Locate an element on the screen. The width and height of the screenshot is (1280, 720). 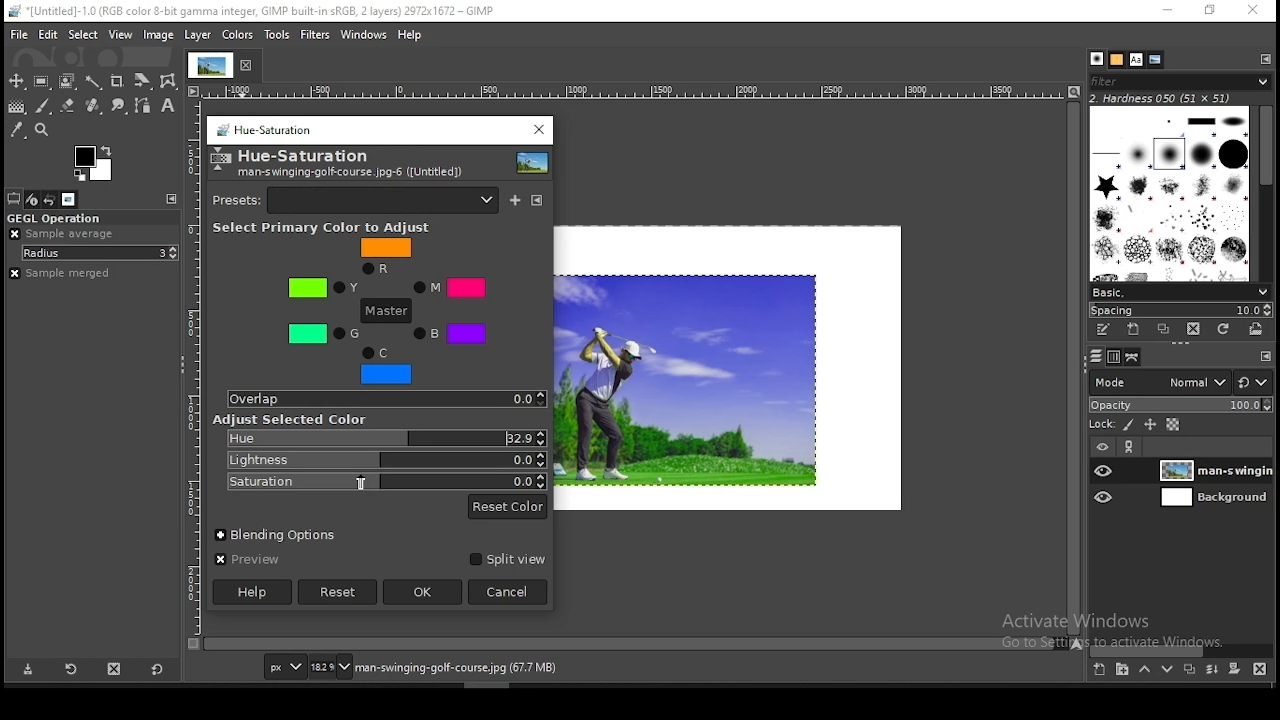
undo history is located at coordinates (52, 200).